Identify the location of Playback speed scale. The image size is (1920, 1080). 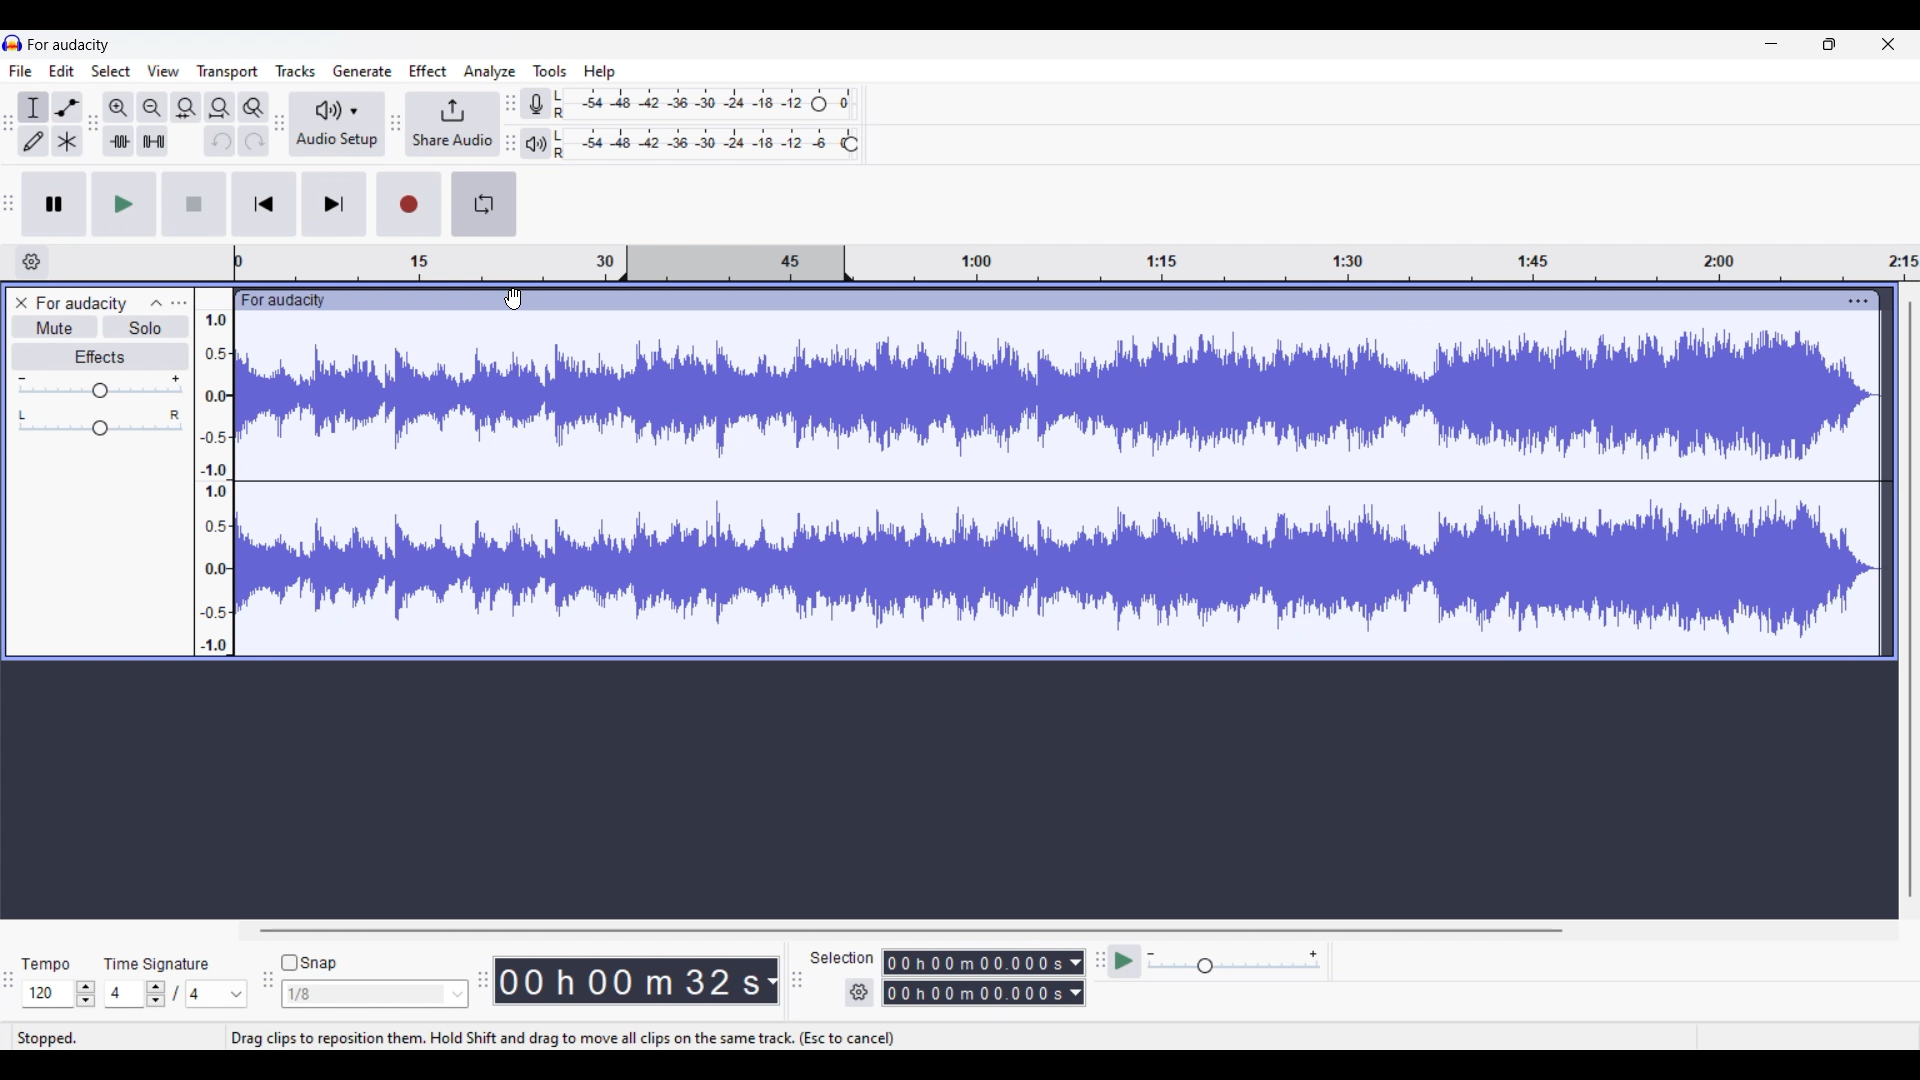
(1233, 961).